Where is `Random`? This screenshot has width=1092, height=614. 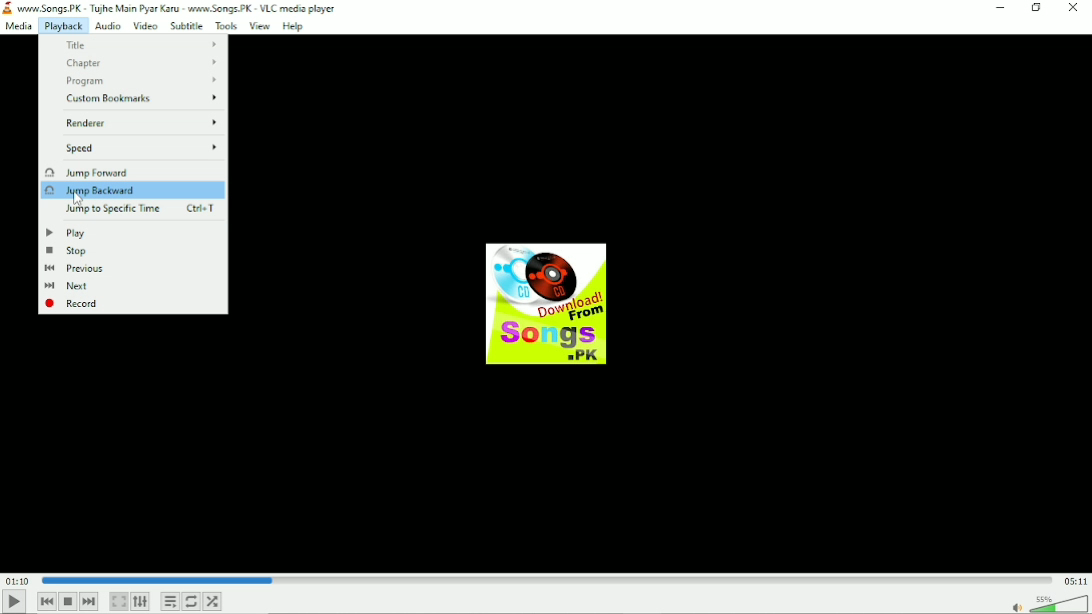
Random is located at coordinates (212, 602).